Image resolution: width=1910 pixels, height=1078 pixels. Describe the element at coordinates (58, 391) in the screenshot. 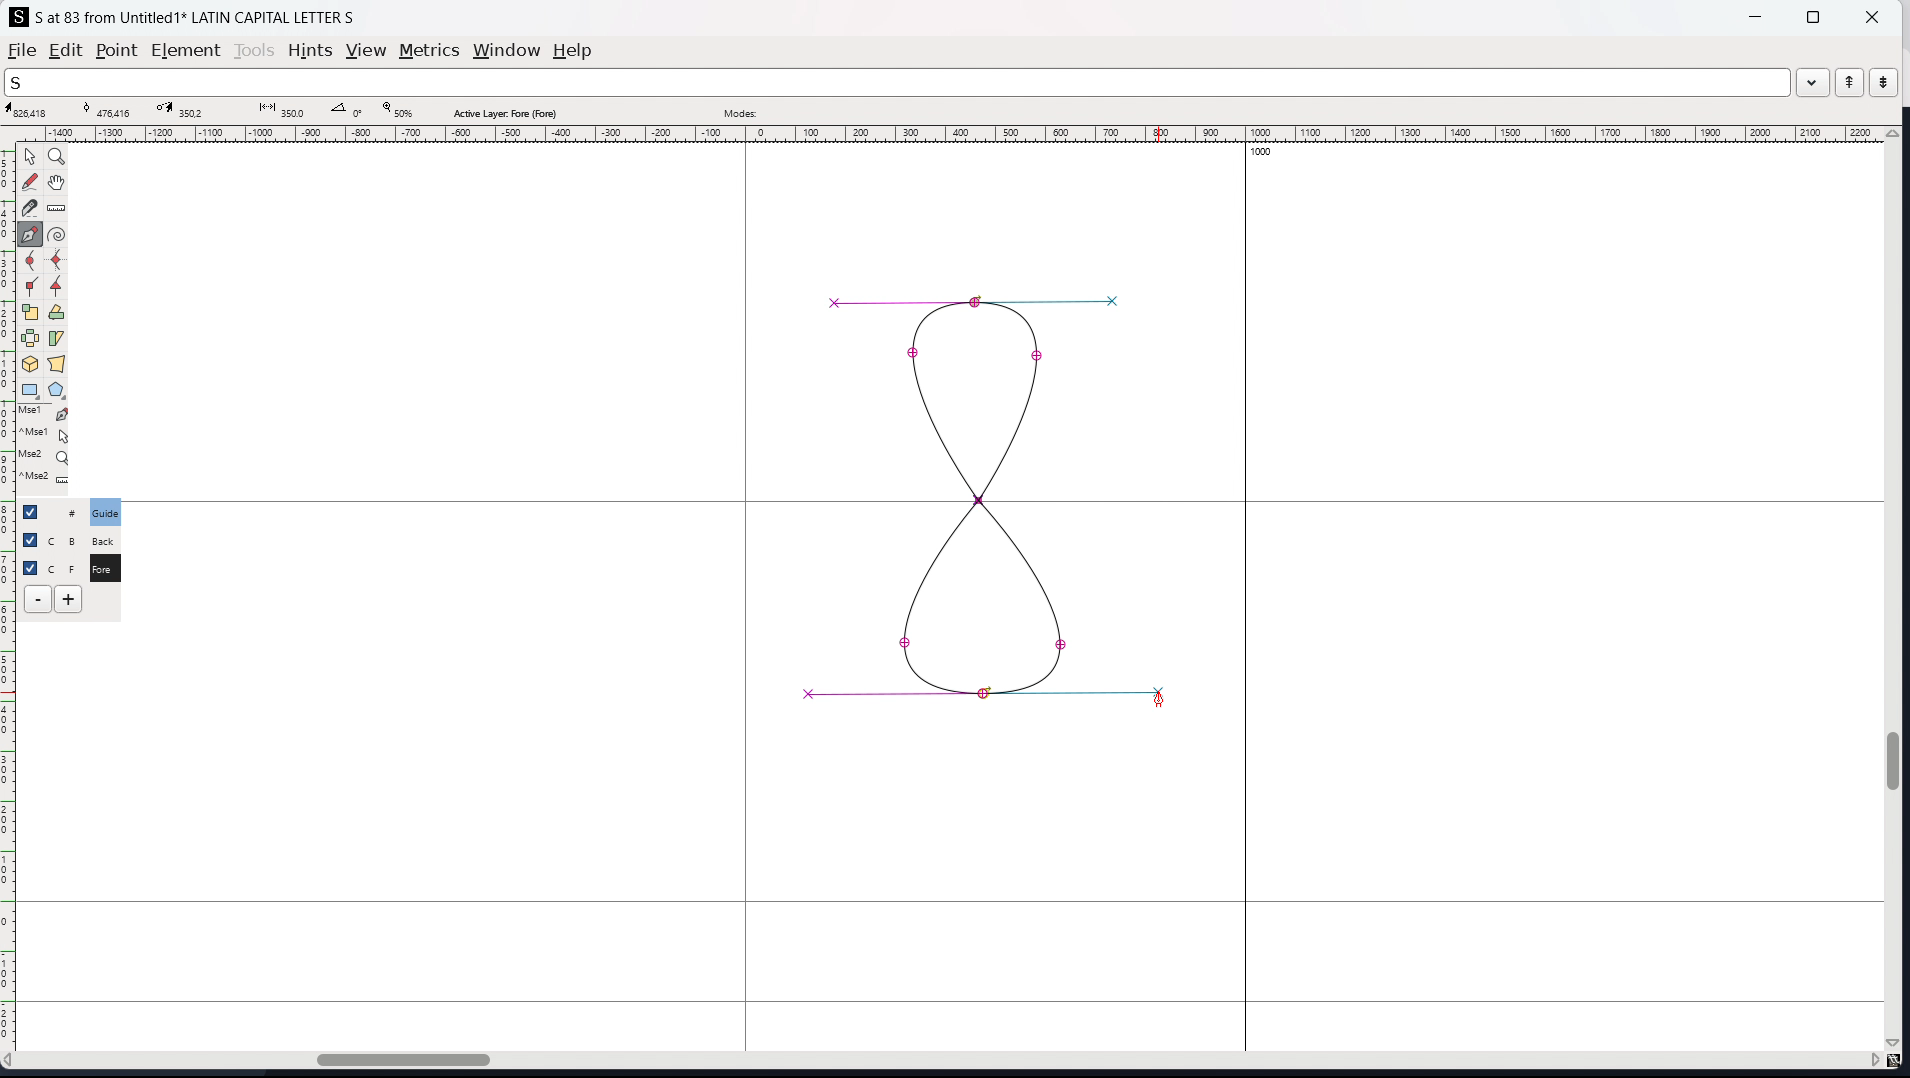

I see `polygon and stars` at that location.